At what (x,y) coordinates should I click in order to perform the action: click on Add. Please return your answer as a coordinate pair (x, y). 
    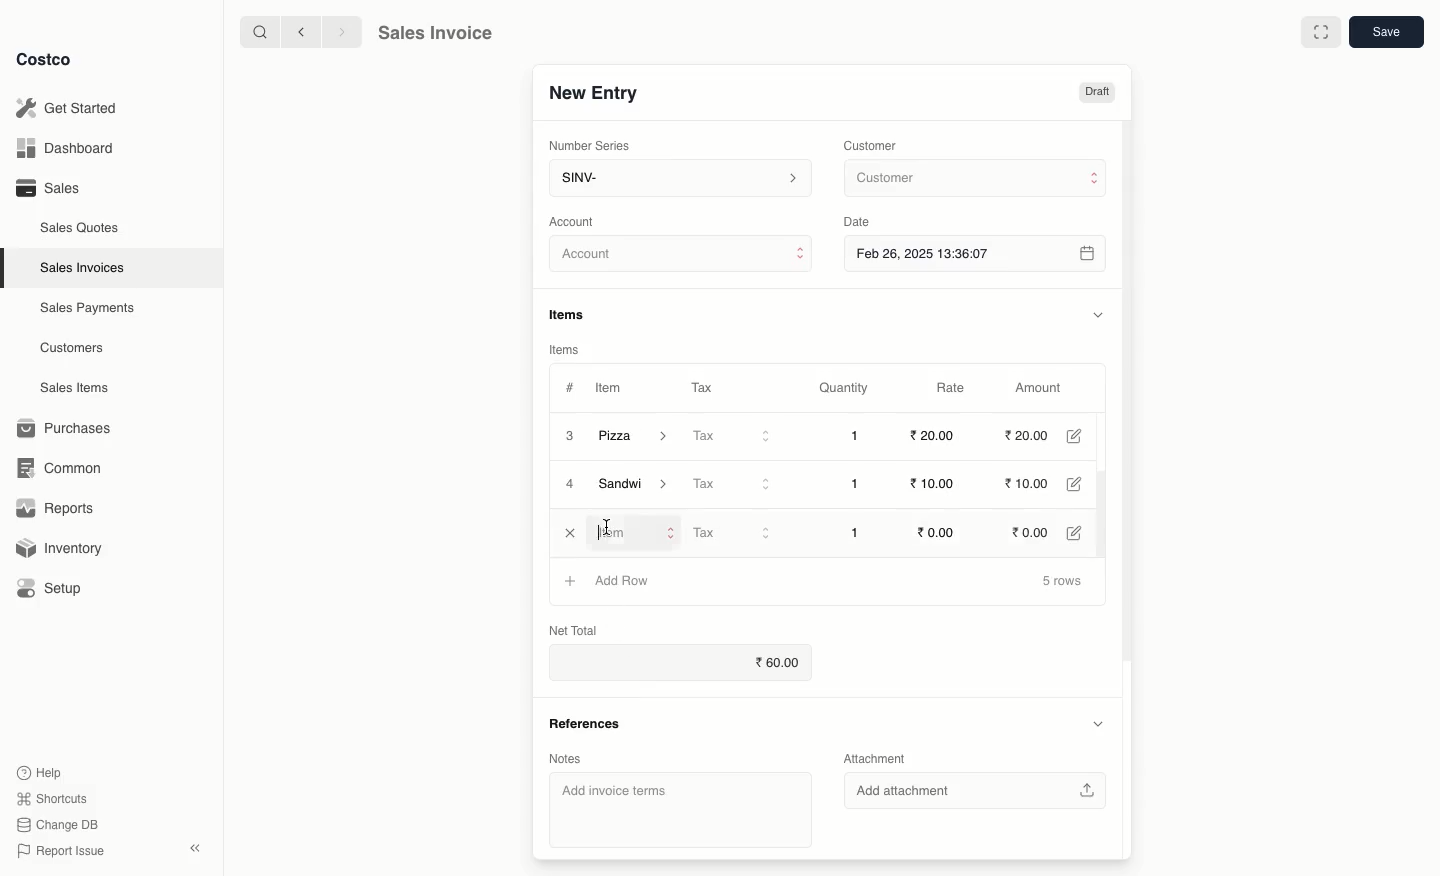
    Looking at the image, I should click on (571, 579).